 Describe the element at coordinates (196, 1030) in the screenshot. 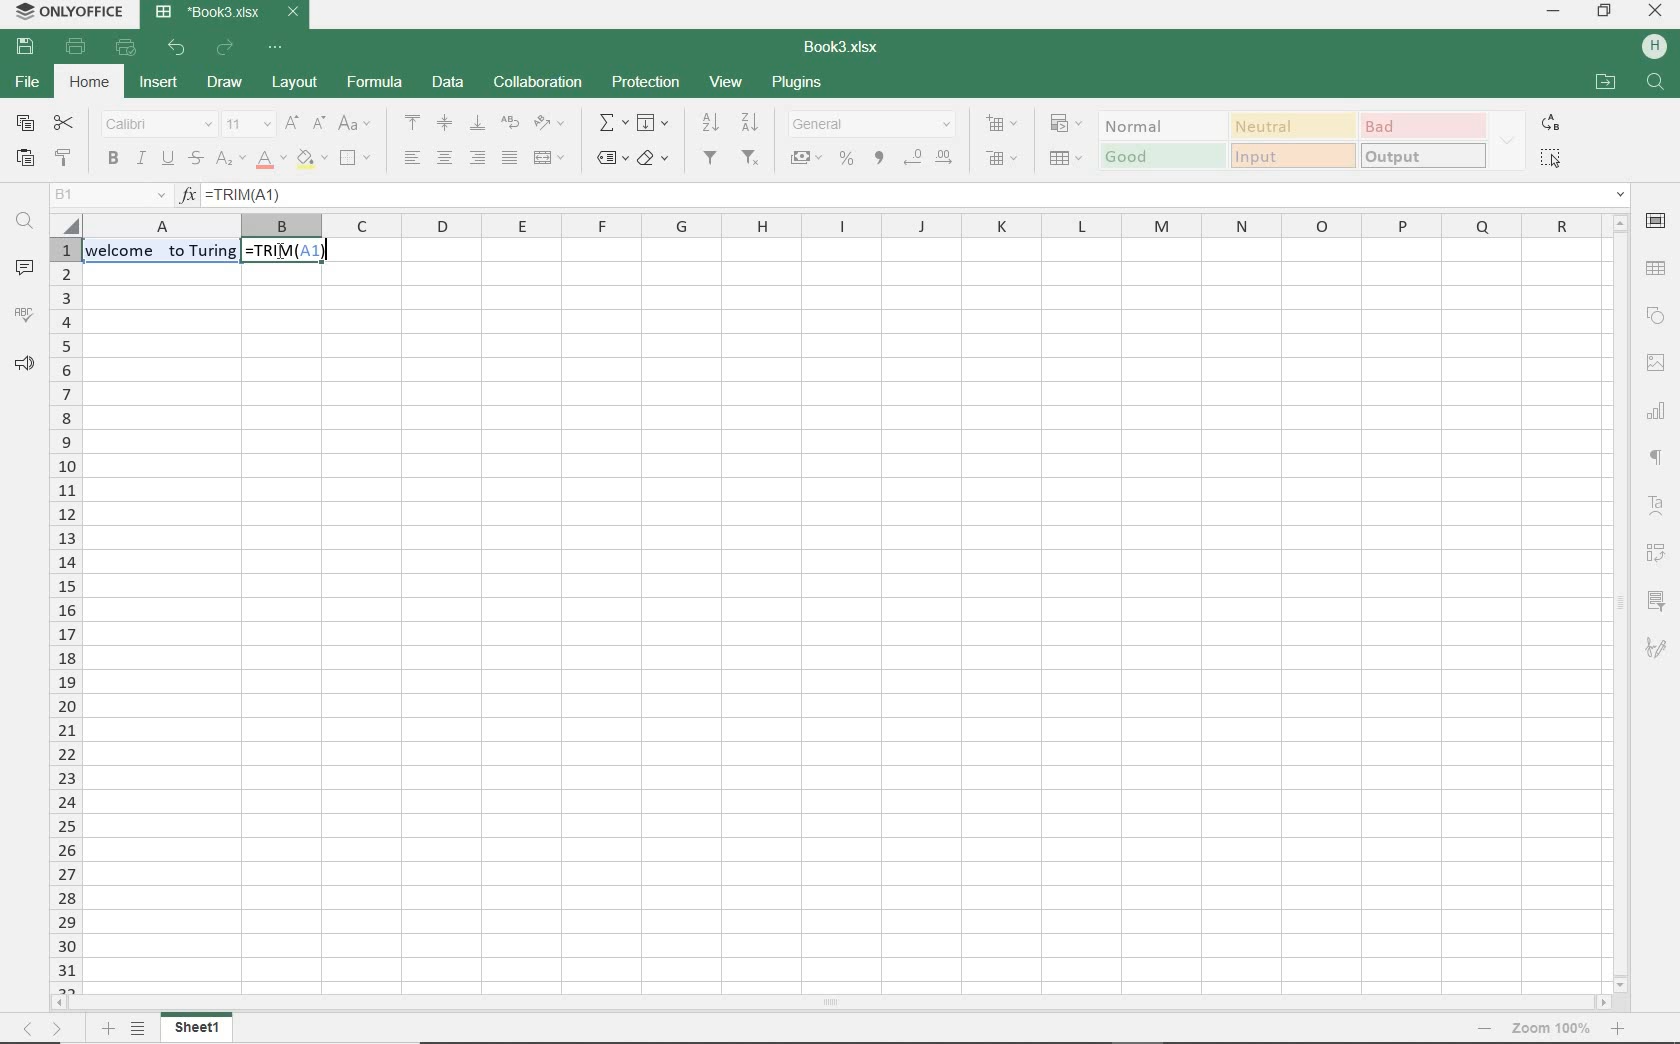

I see `sheet1` at that location.